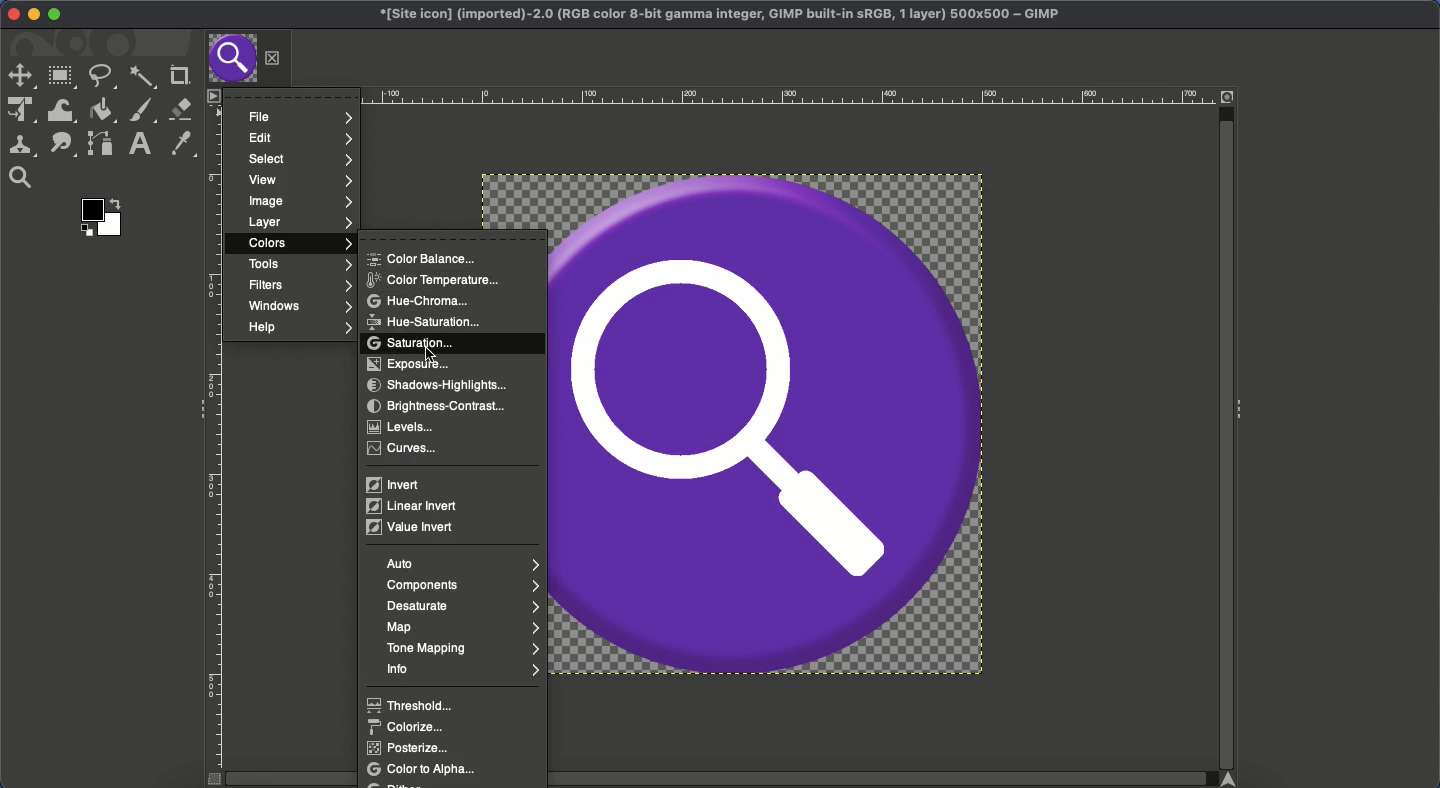 This screenshot has width=1440, height=788. Describe the element at coordinates (19, 177) in the screenshot. I see `Maginfy` at that location.